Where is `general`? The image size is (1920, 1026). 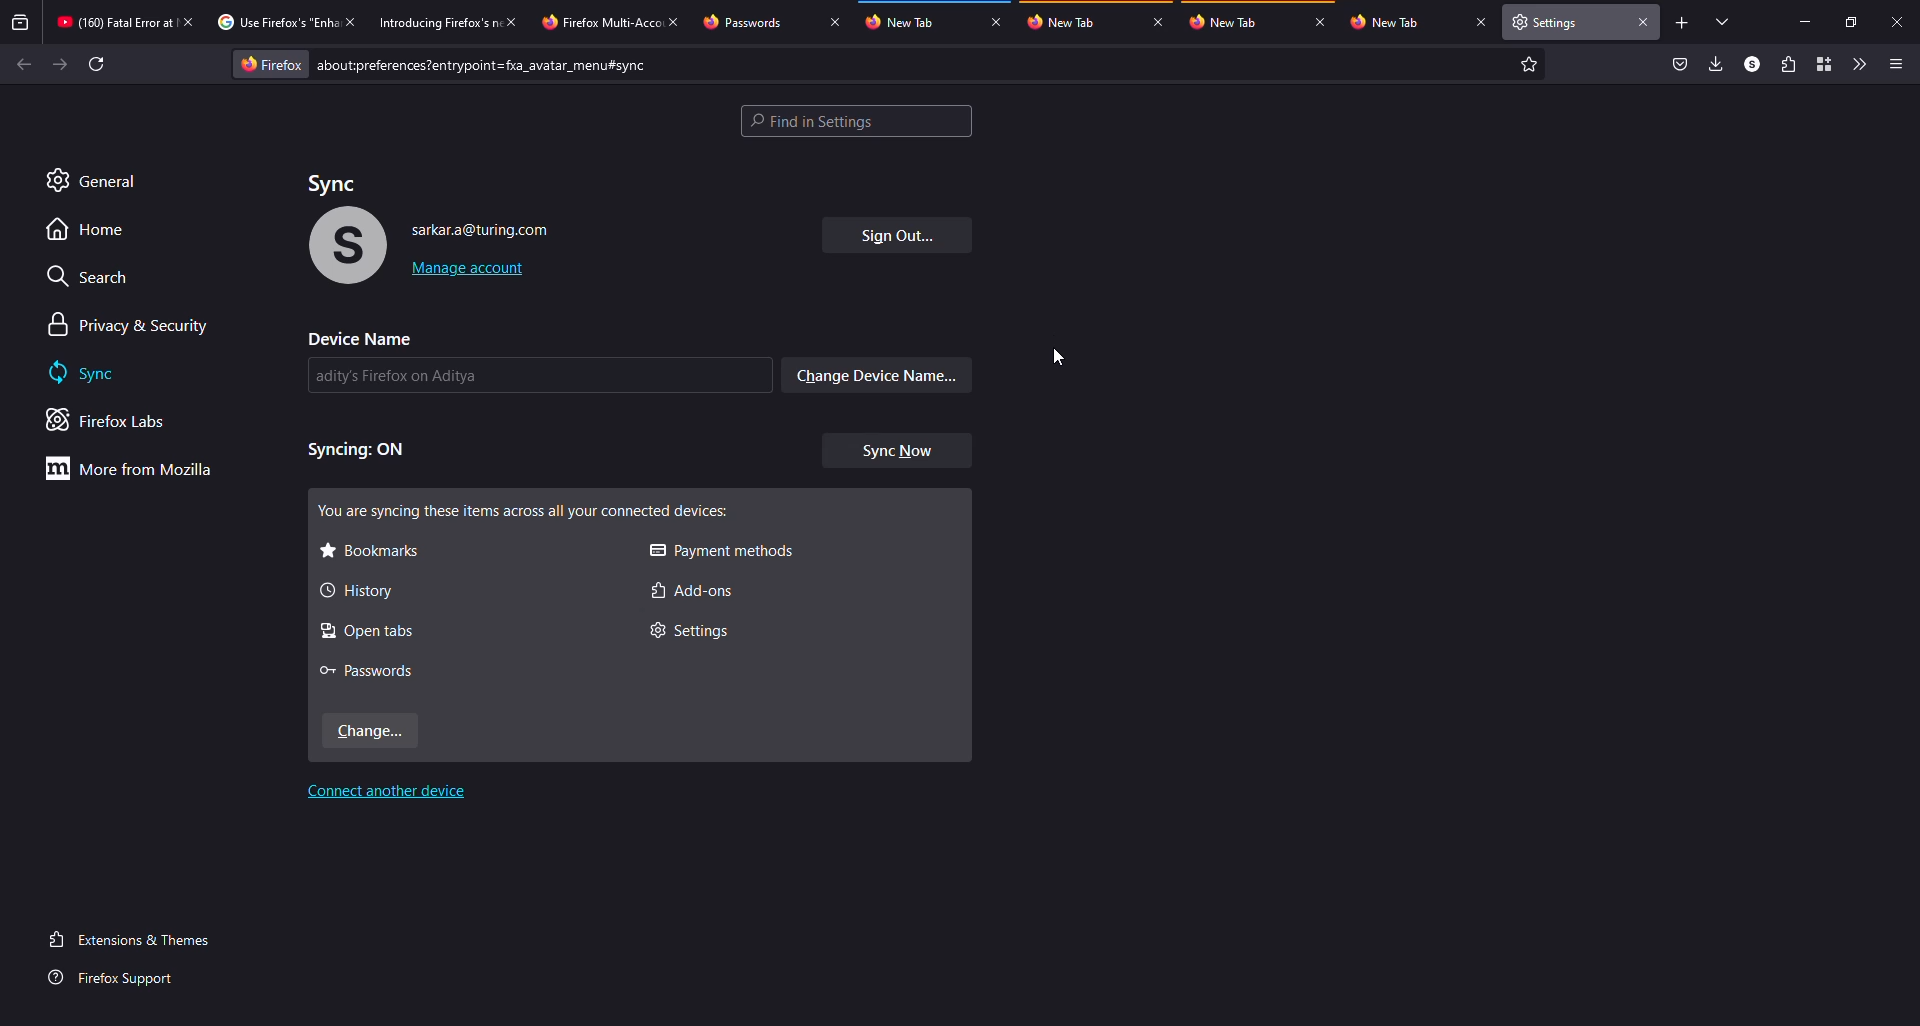
general is located at coordinates (93, 180).